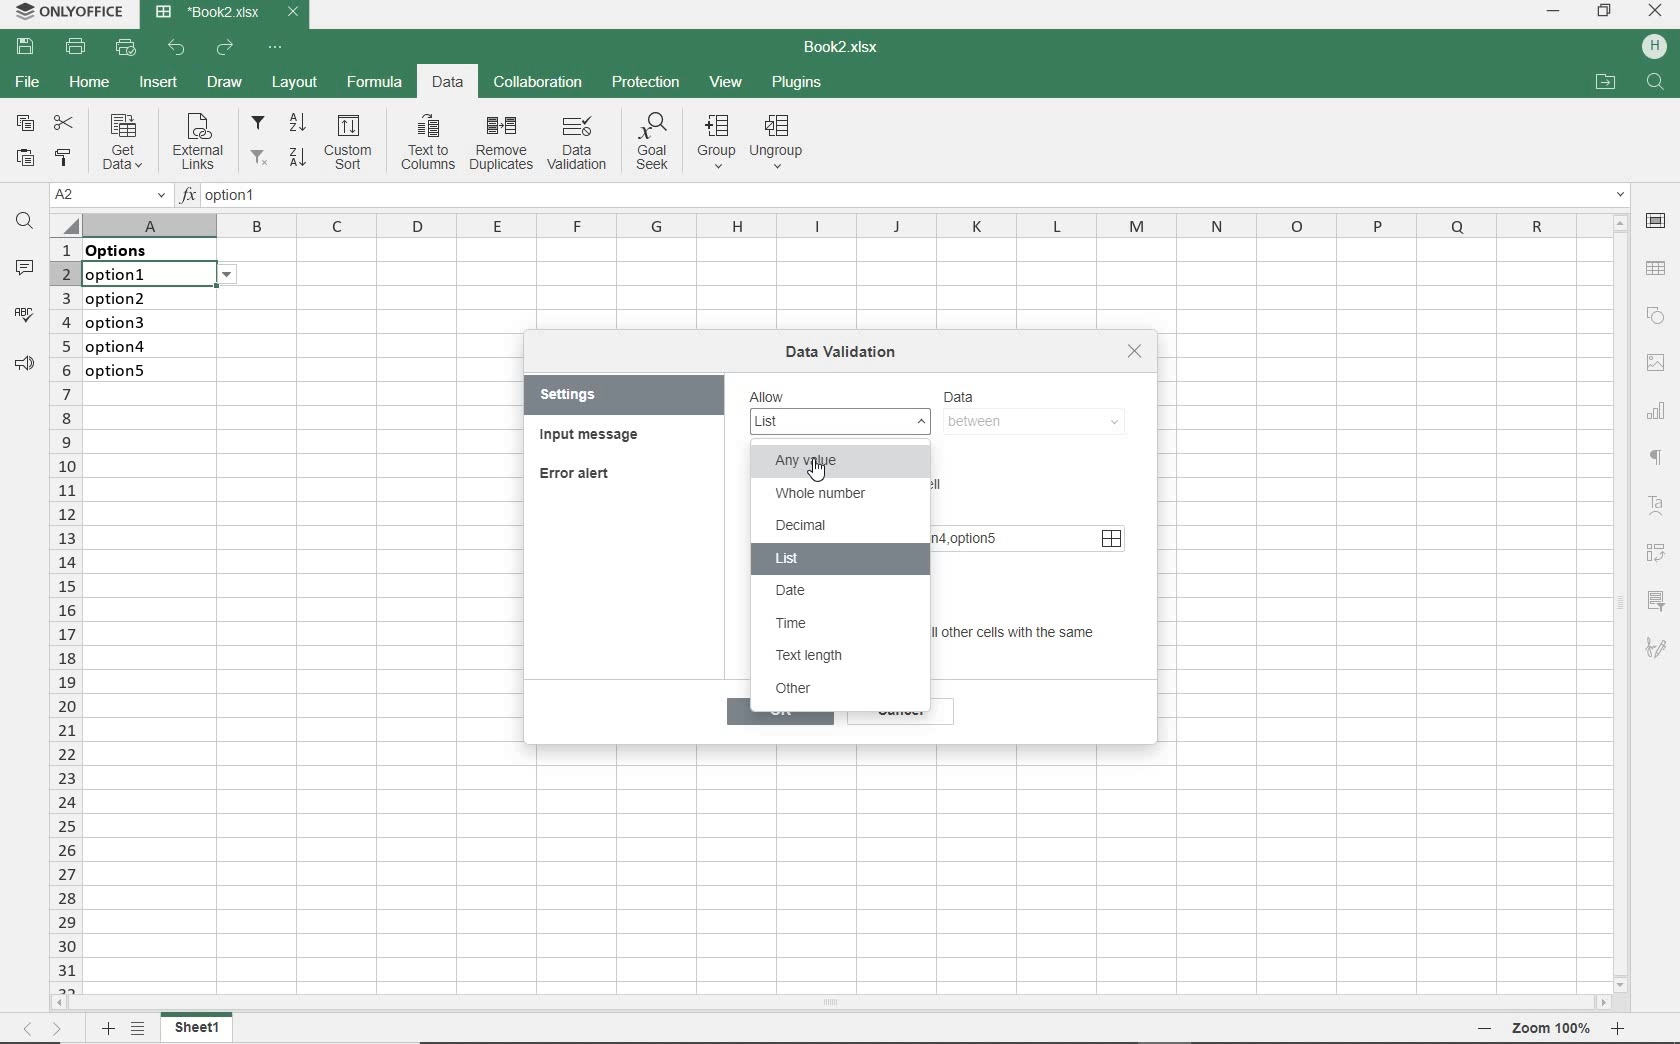 This screenshot has height=1044, width=1680. I want to click on COLLABORATION, so click(539, 81).